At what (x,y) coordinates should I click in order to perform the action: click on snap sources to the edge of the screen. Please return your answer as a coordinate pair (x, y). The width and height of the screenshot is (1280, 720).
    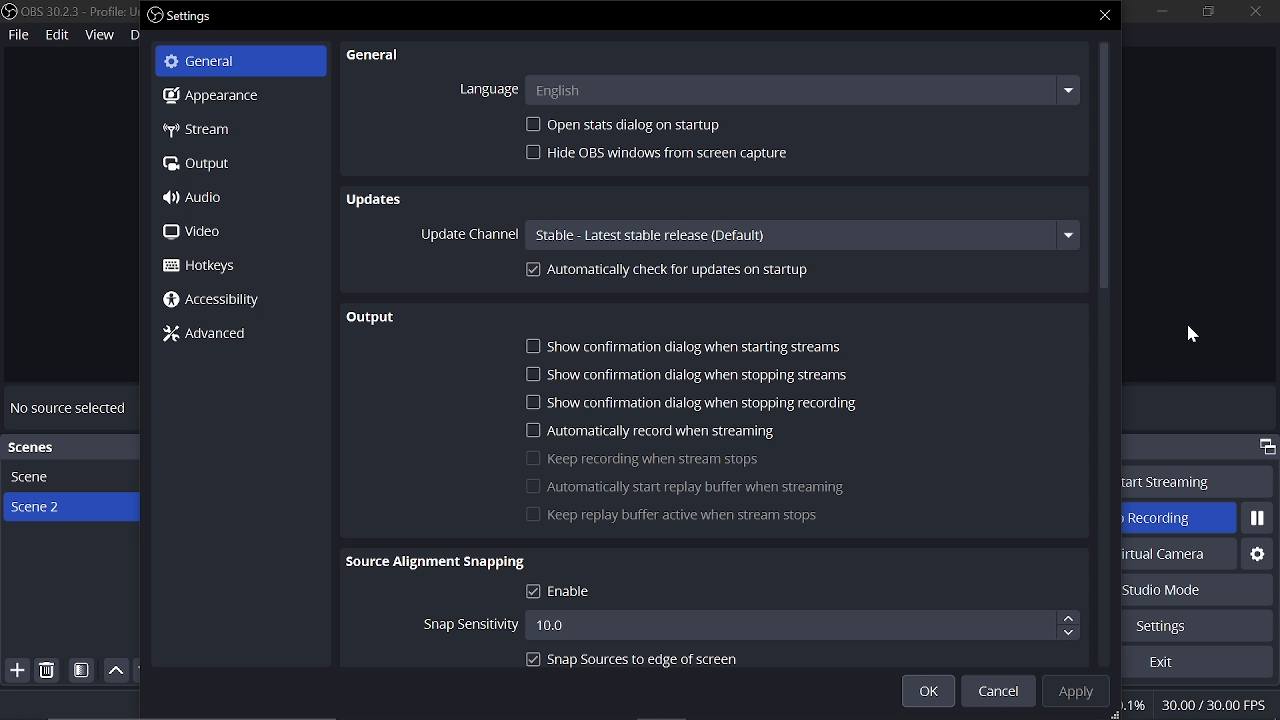
    Looking at the image, I should click on (628, 661).